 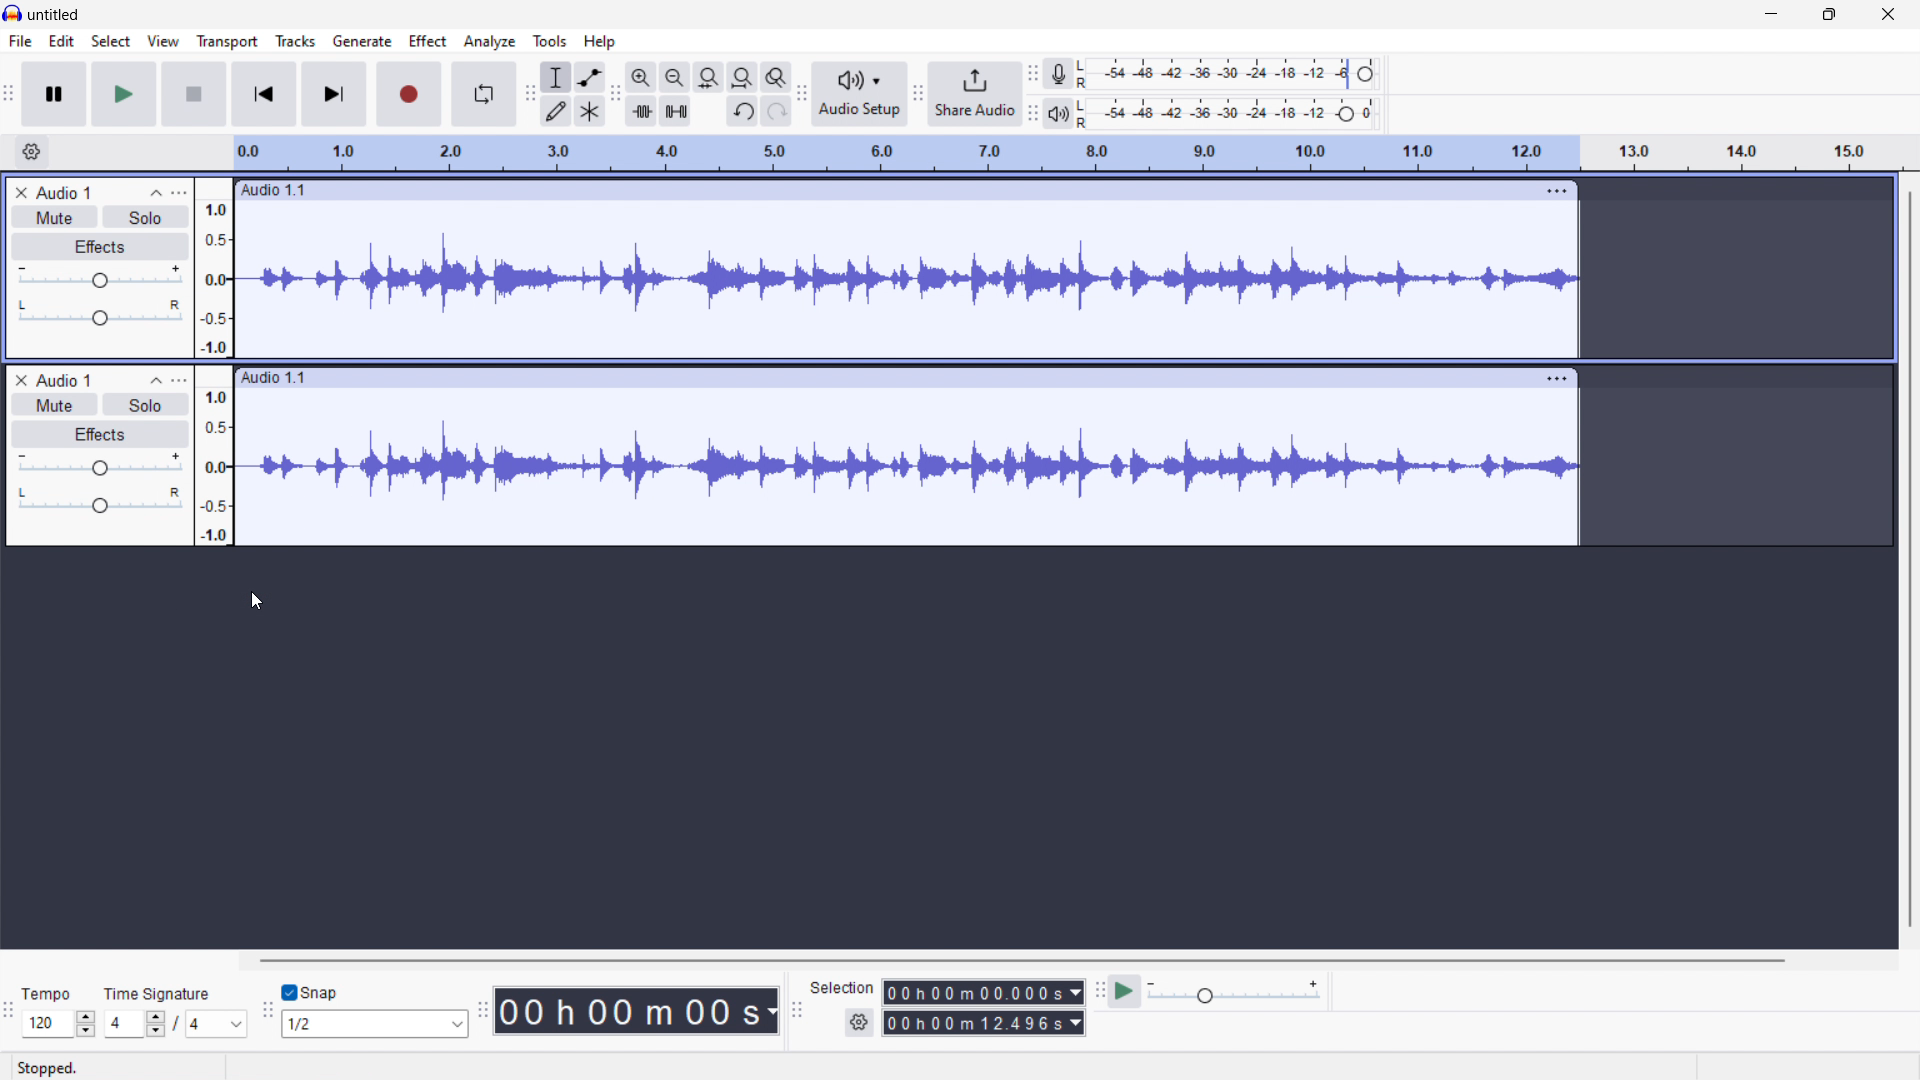 I want to click on audio setup, so click(x=860, y=94).